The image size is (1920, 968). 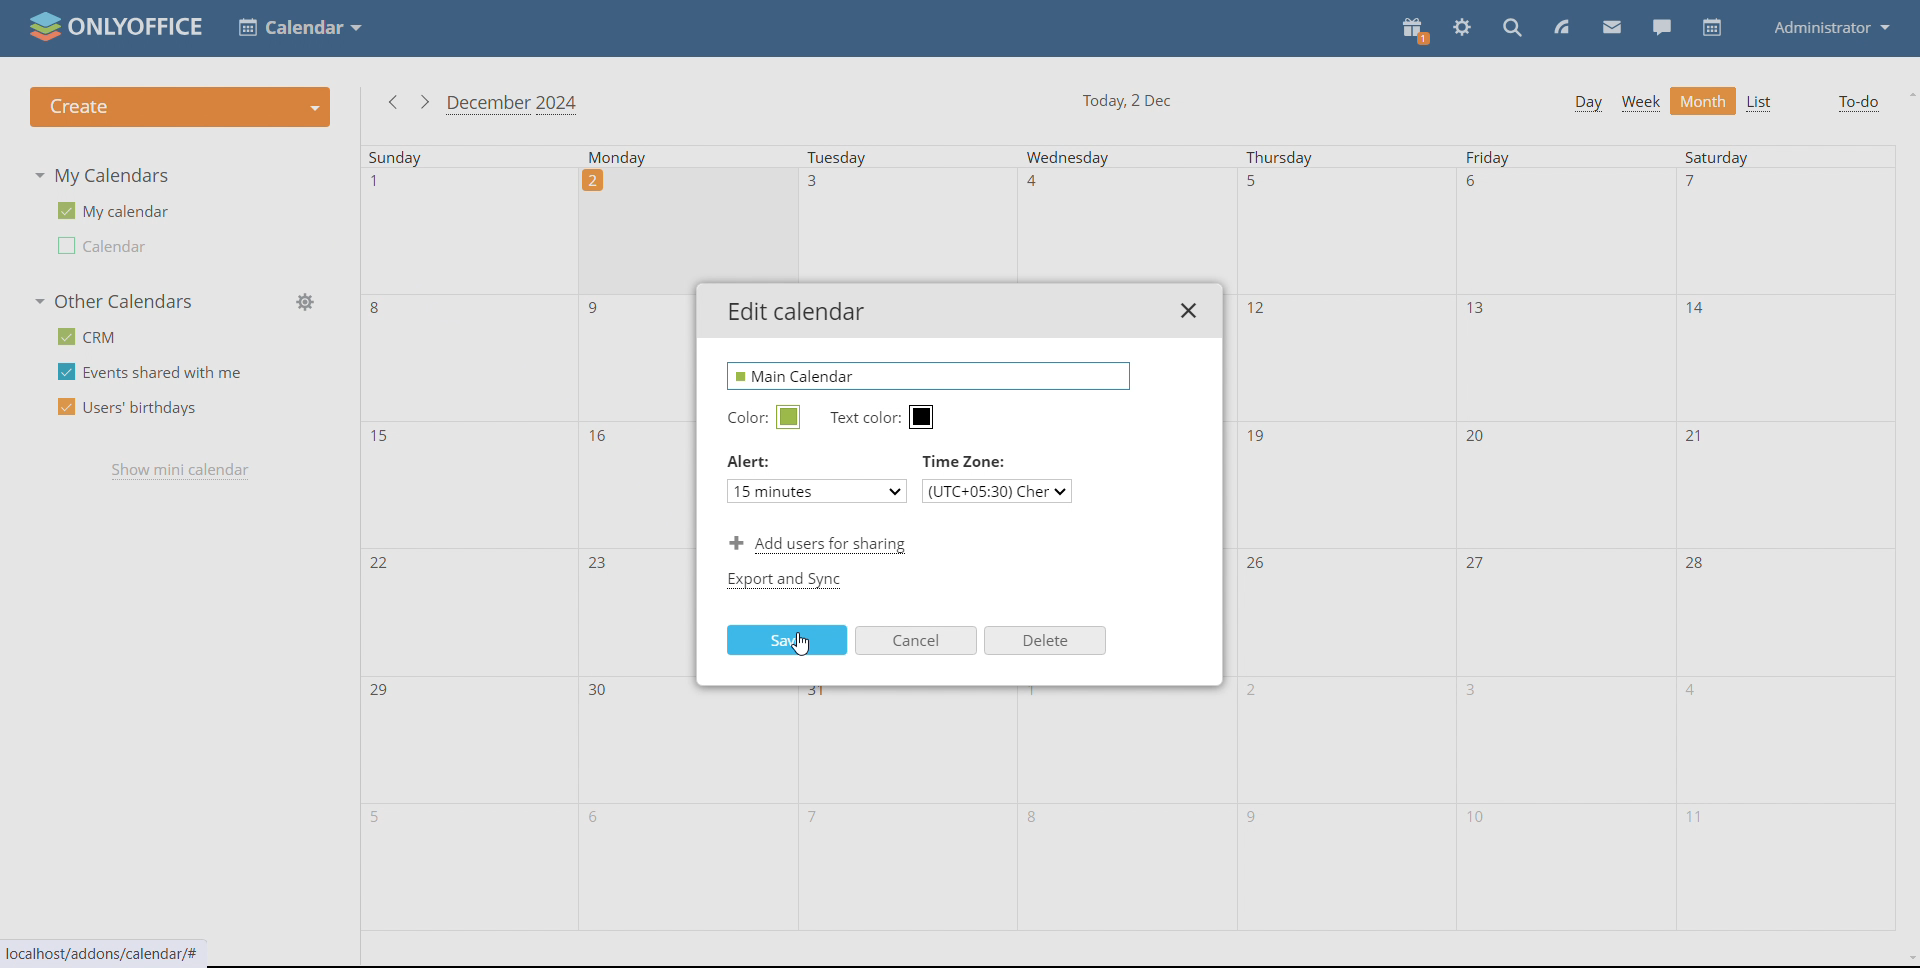 What do you see at coordinates (1128, 102) in the screenshot?
I see `current date` at bounding box center [1128, 102].